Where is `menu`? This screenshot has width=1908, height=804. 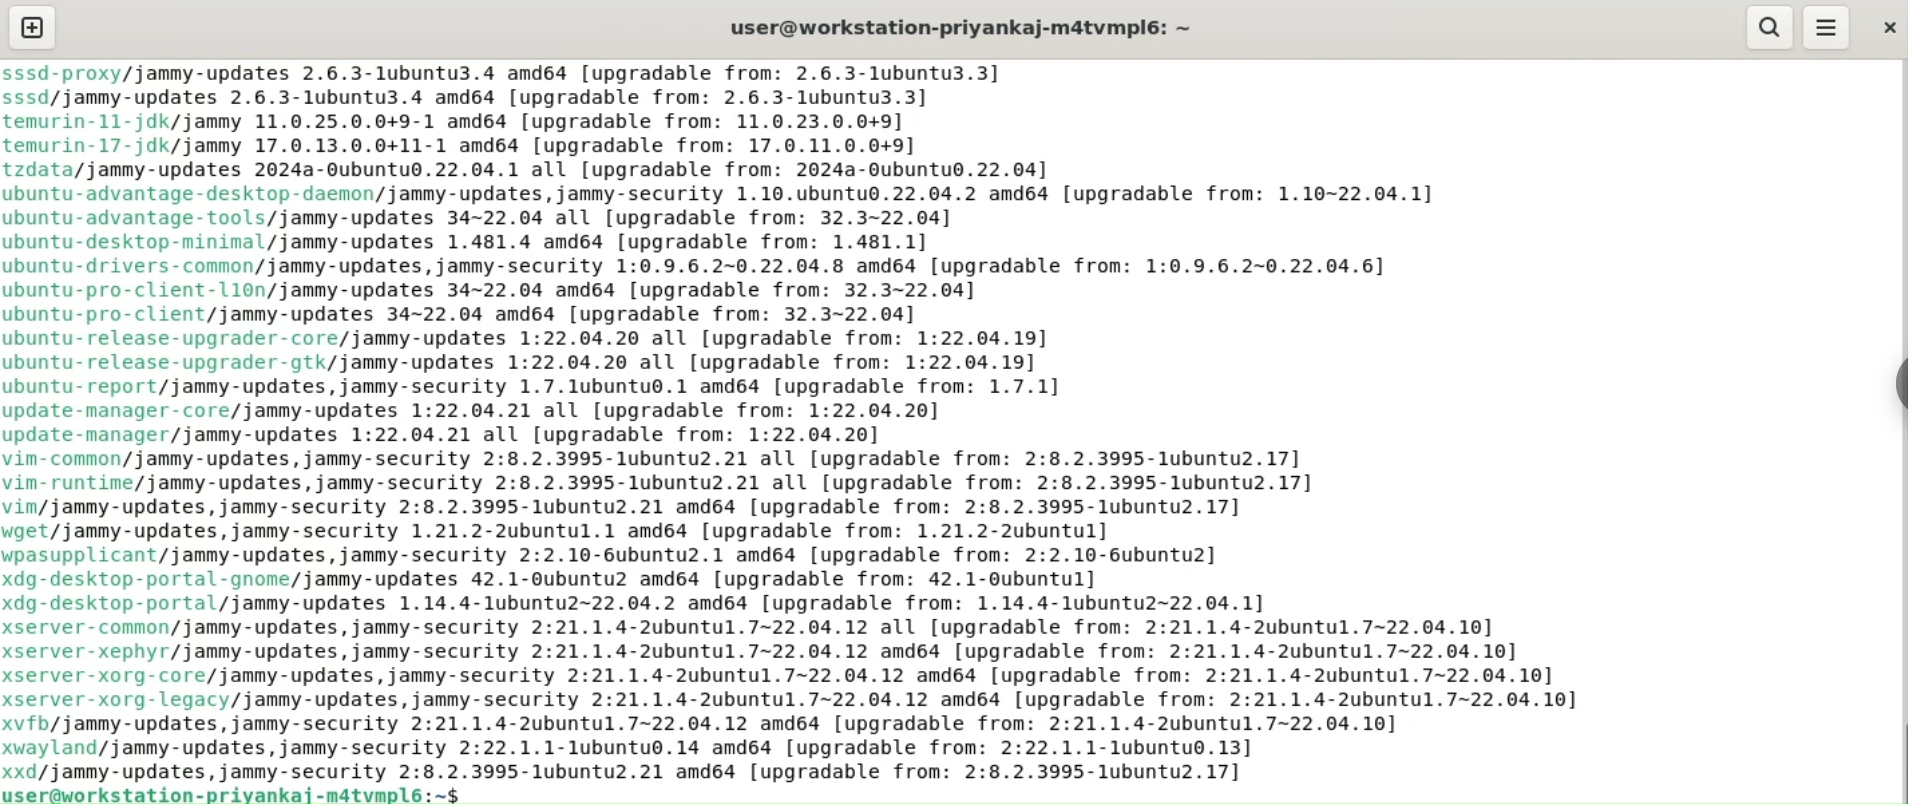
menu is located at coordinates (1825, 26).